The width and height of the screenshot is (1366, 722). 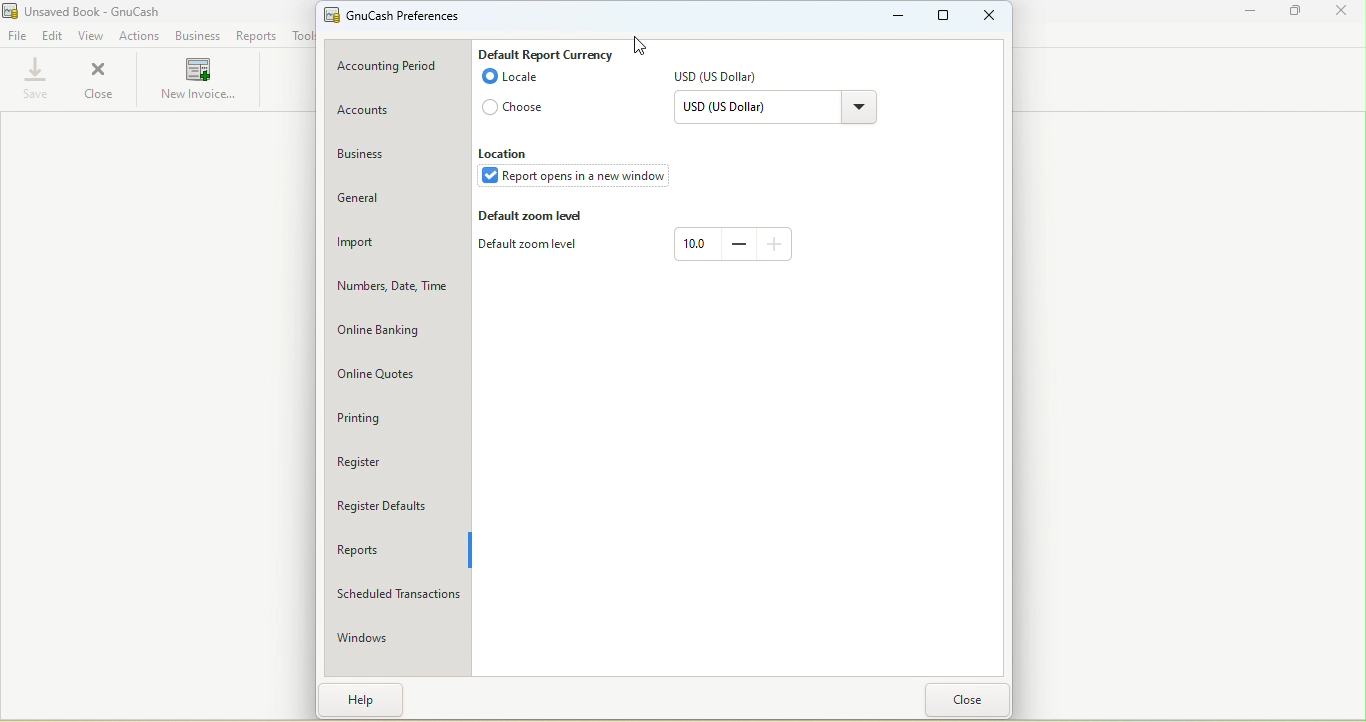 What do you see at coordinates (634, 45) in the screenshot?
I see `Cursor` at bounding box center [634, 45].